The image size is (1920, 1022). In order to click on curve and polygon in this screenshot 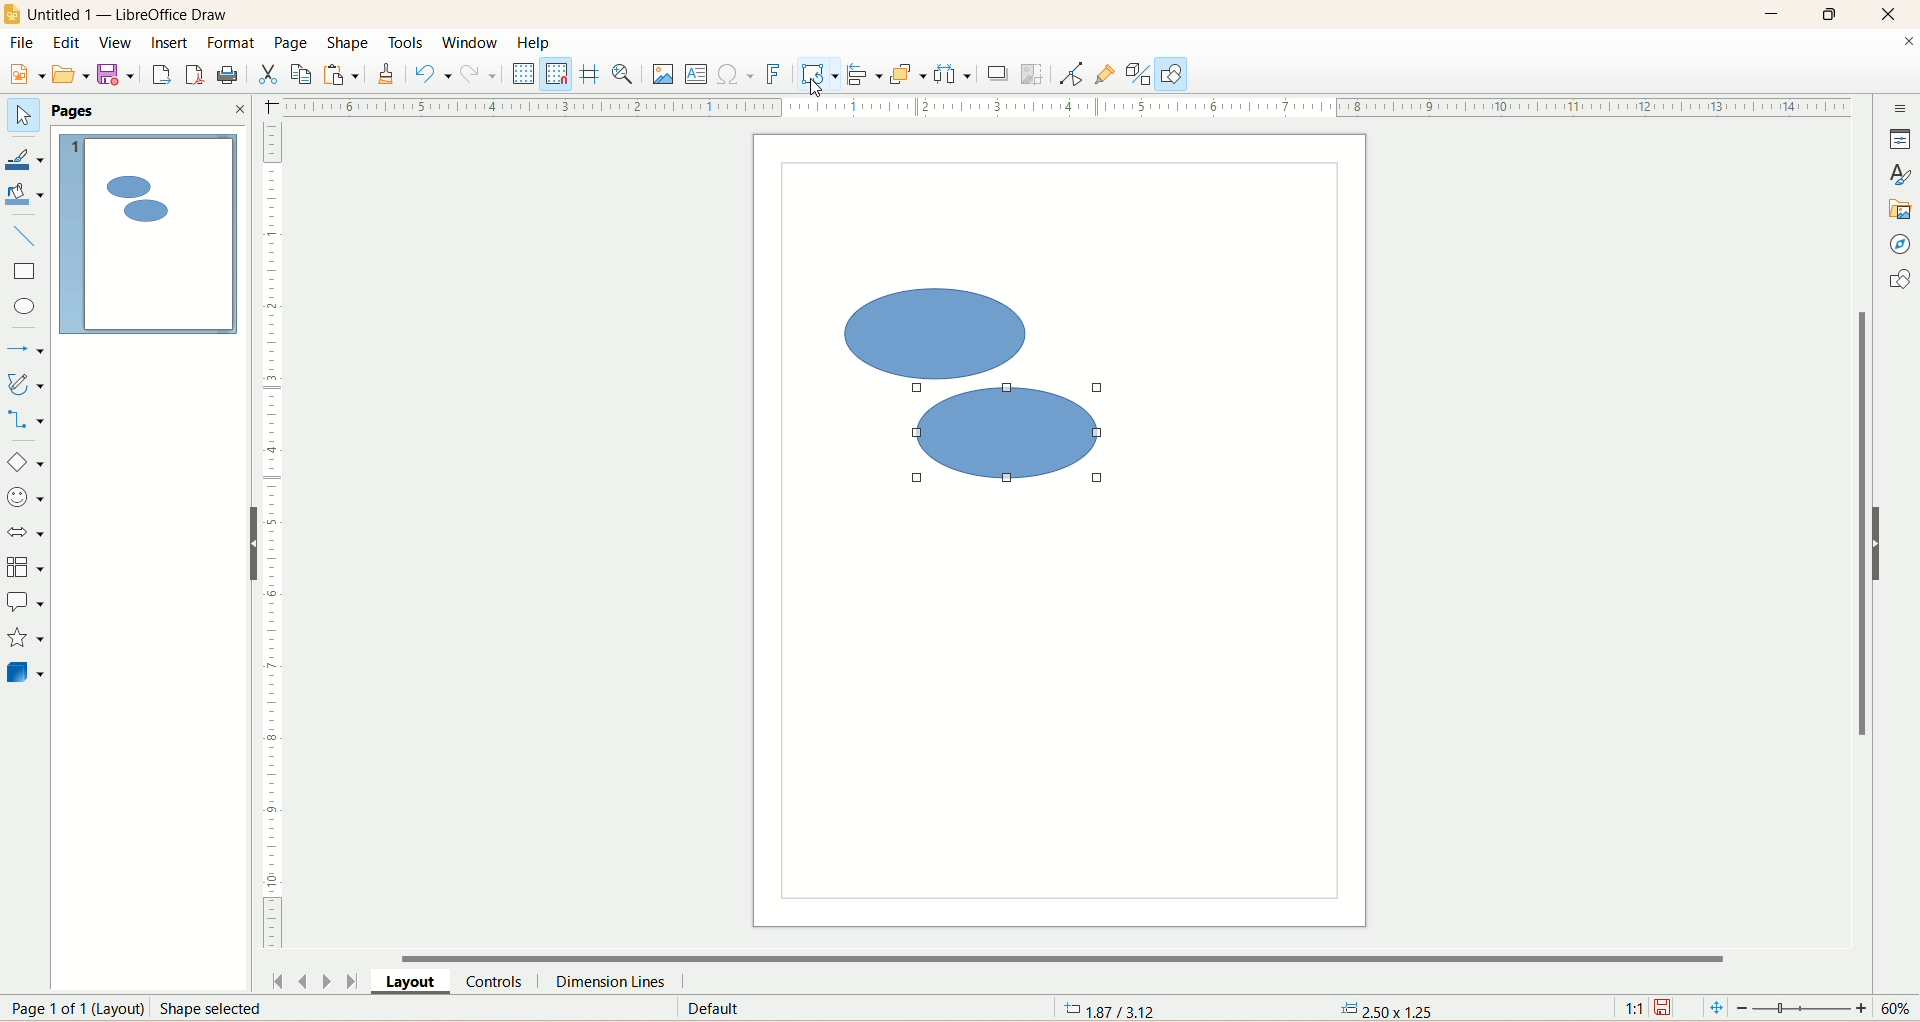, I will do `click(25, 384)`.